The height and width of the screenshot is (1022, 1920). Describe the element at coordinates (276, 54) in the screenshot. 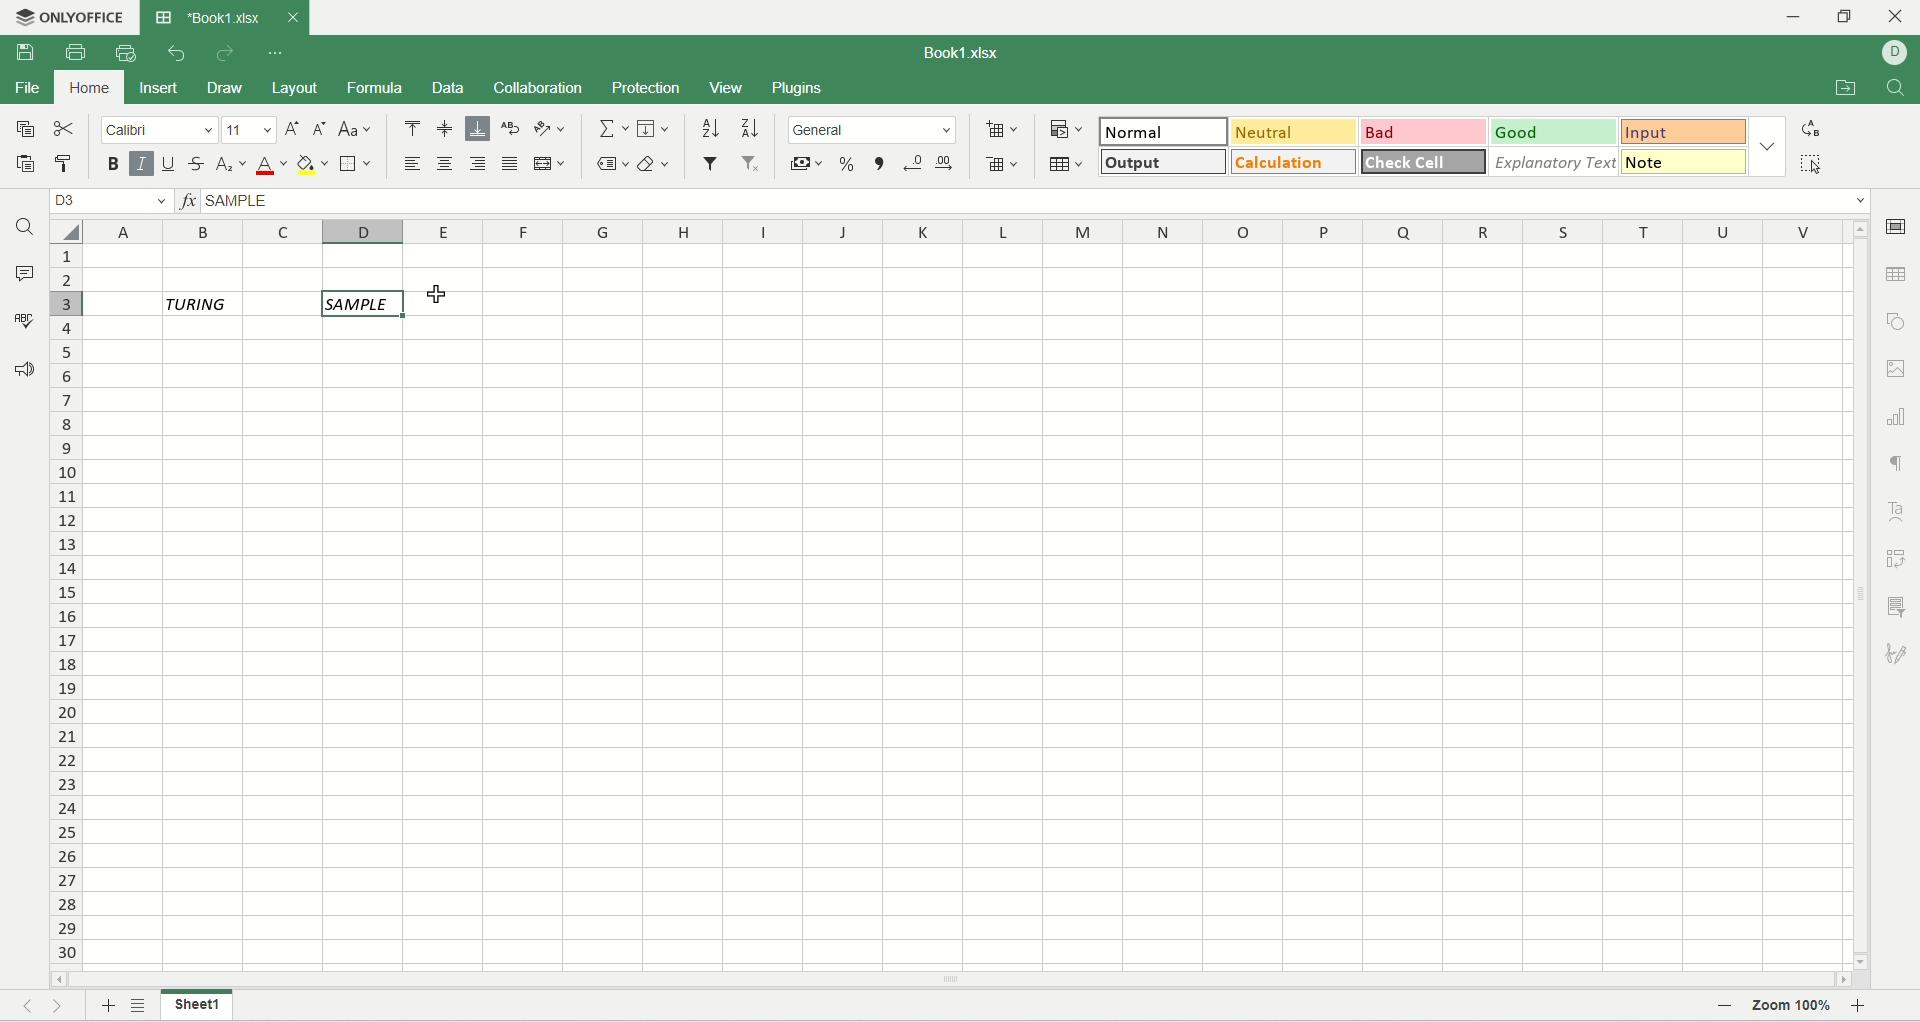

I see `quick settings` at that location.